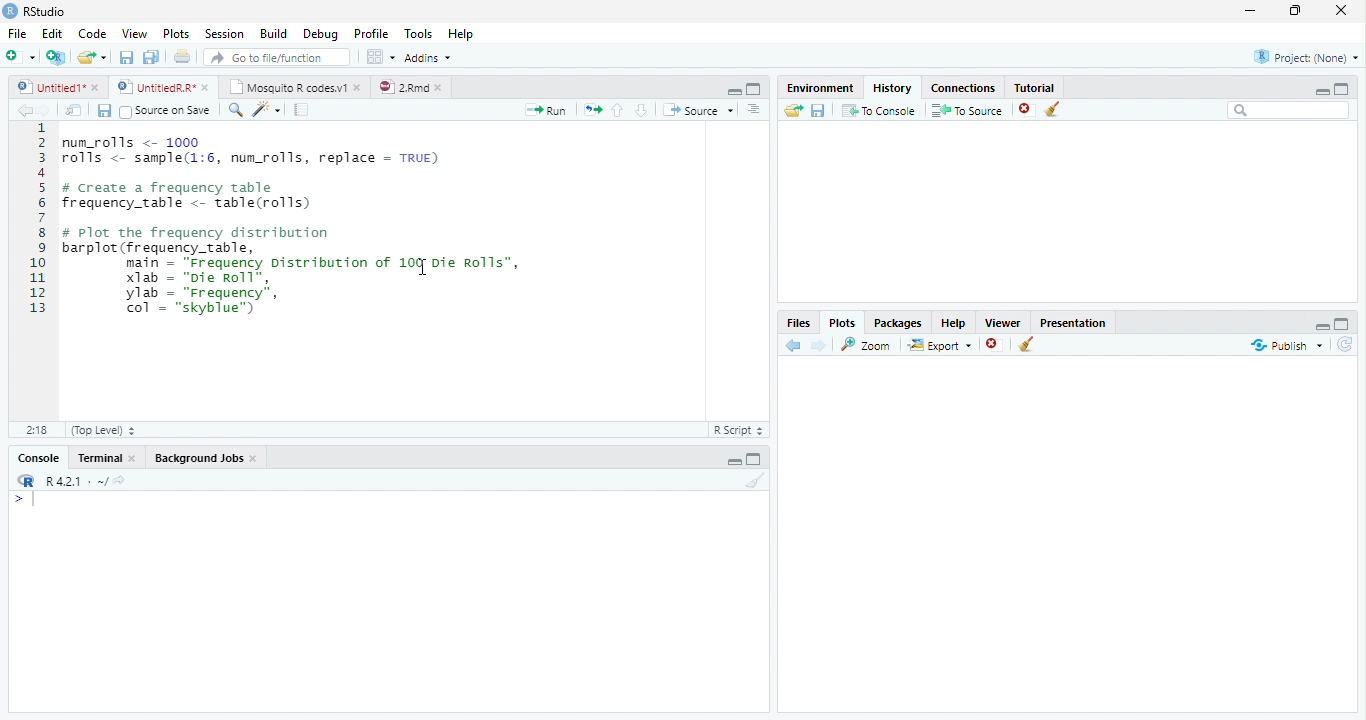  Describe the element at coordinates (18, 31) in the screenshot. I see `File` at that location.